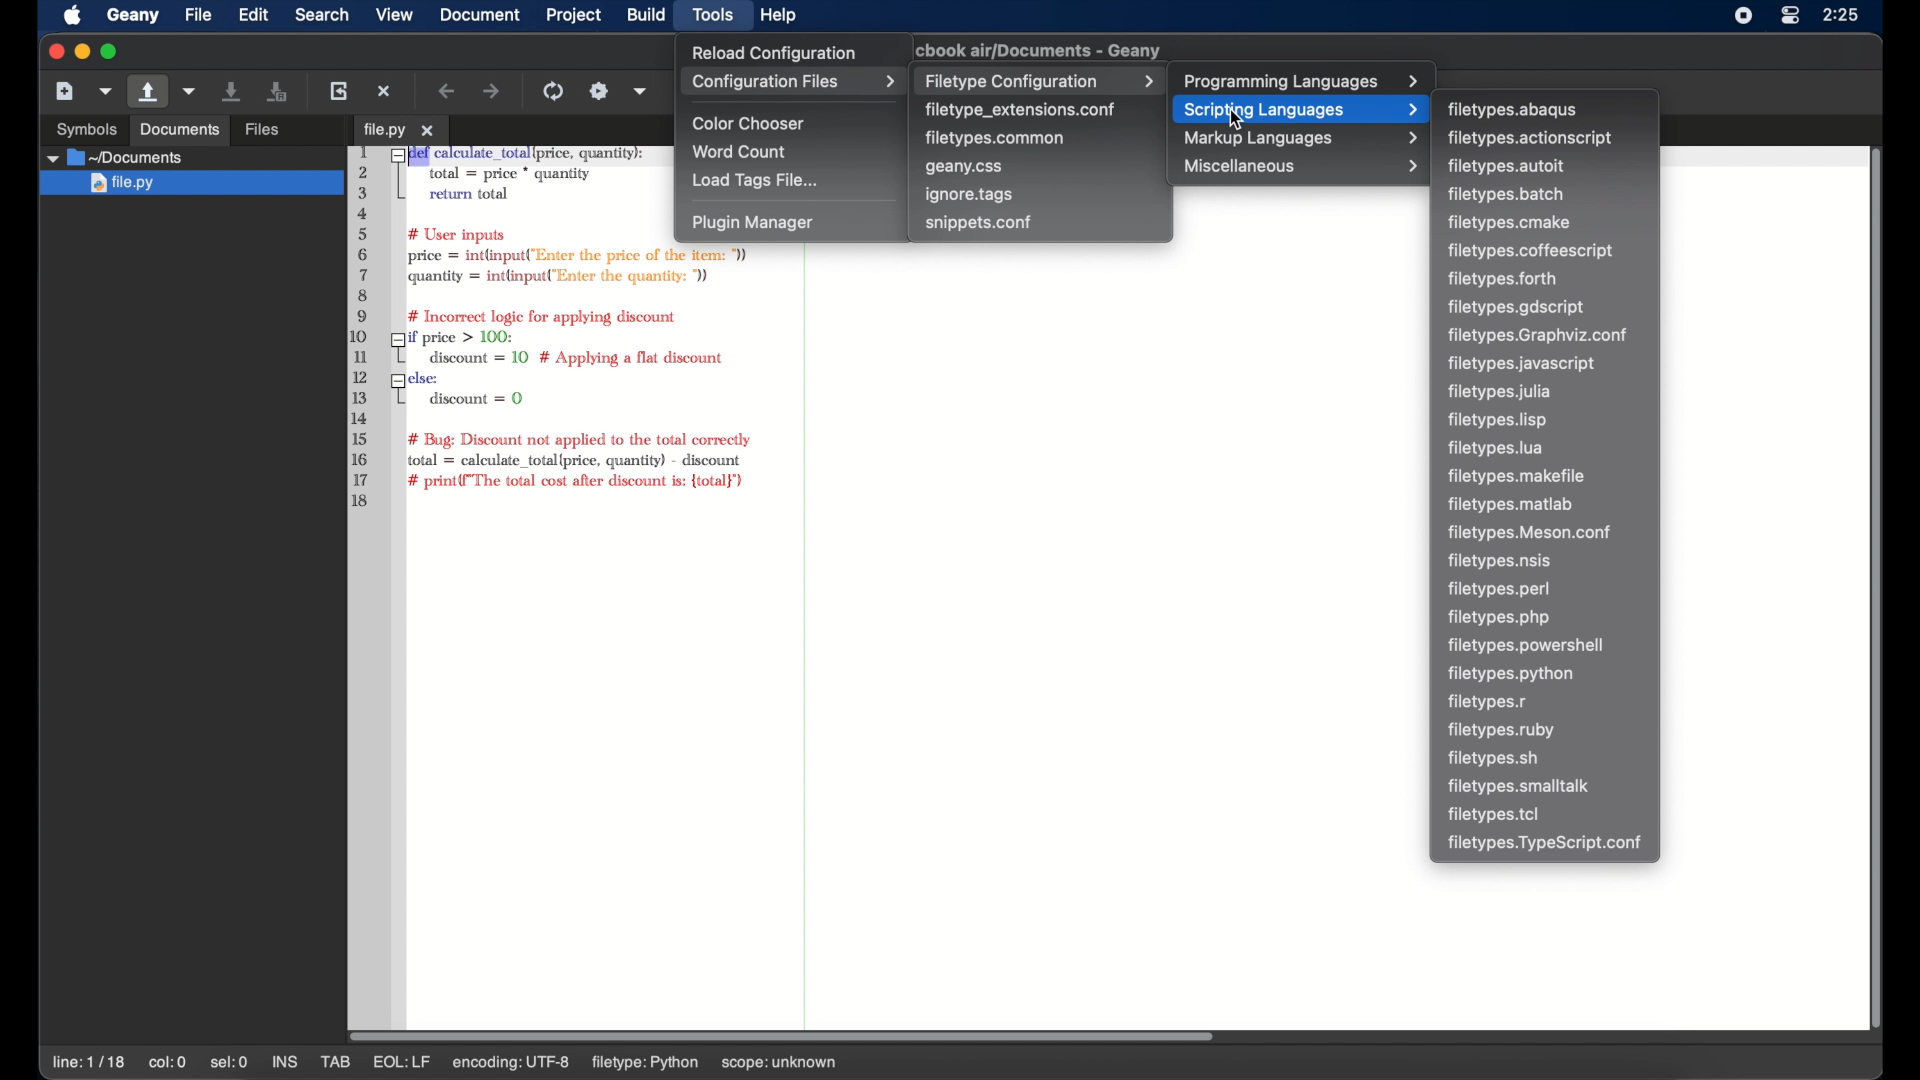  What do you see at coordinates (73, 16) in the screenshot?
I see `apple icon` at bounding box center [73, 16].